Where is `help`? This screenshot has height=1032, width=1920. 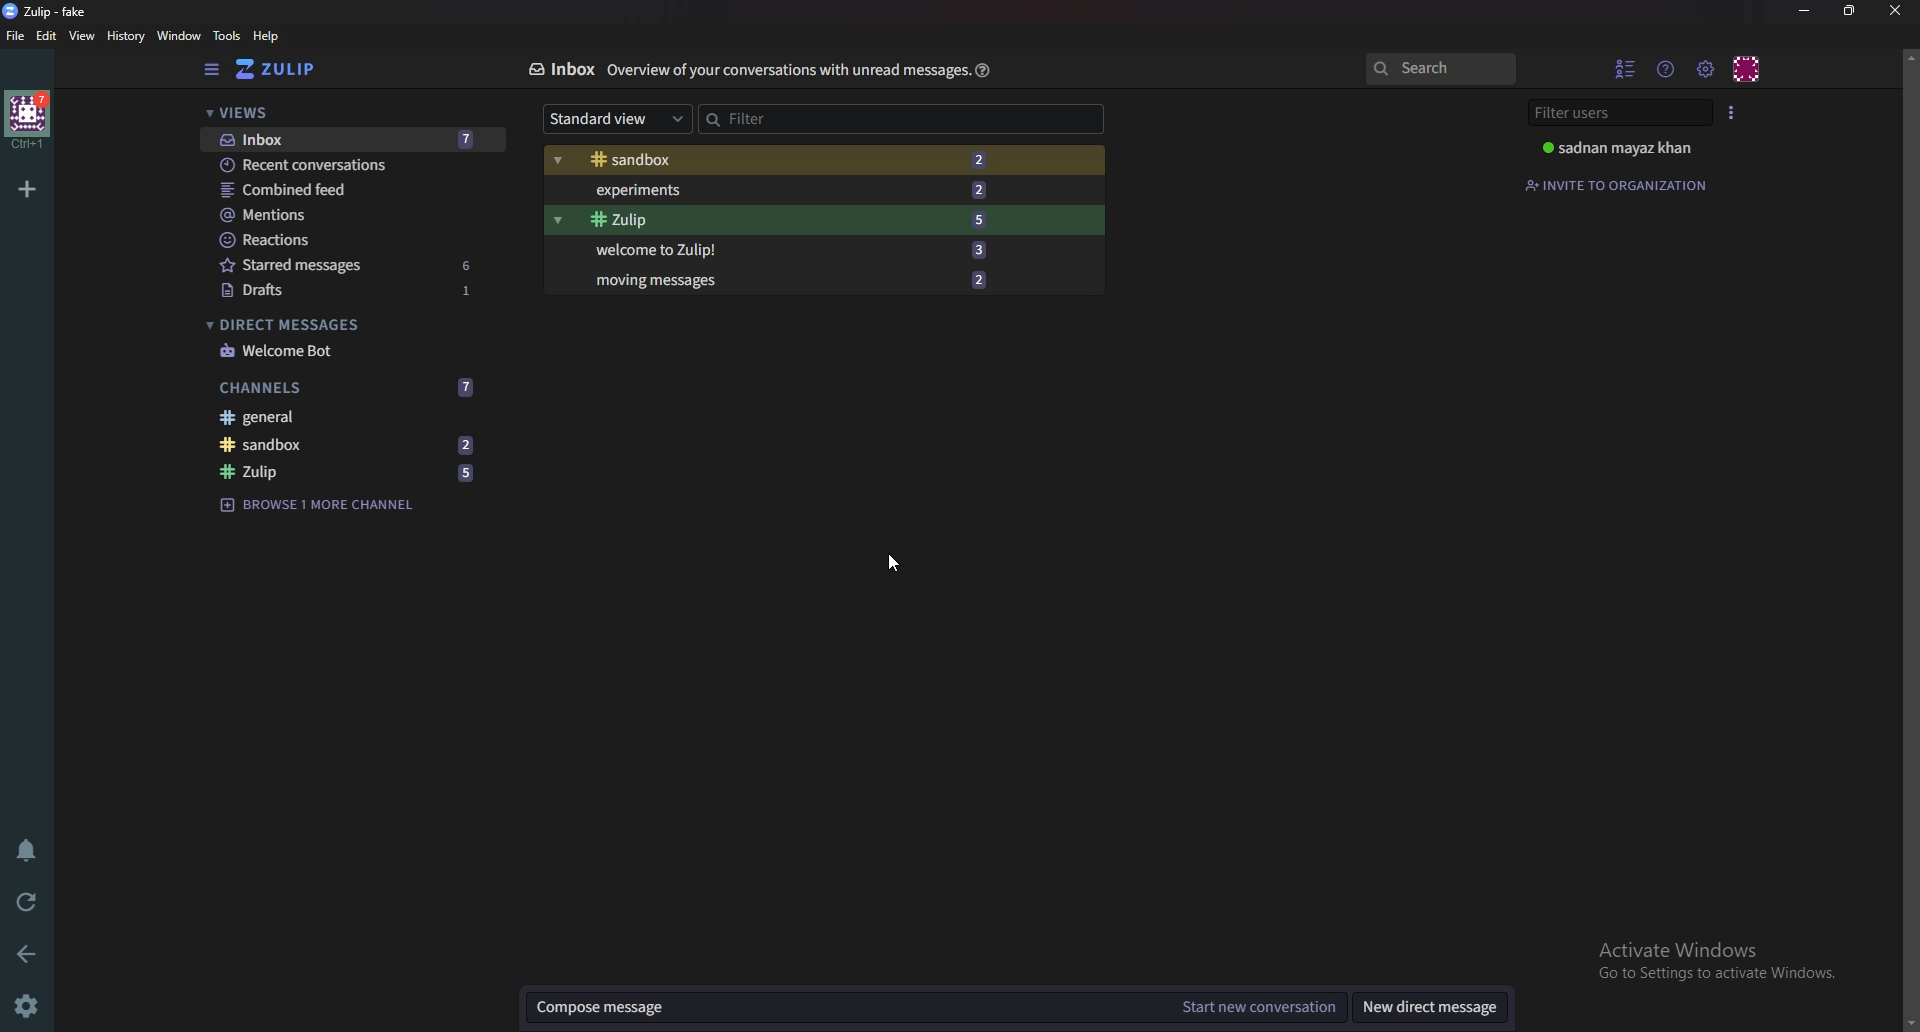 help is located at coordinates (266, 37).